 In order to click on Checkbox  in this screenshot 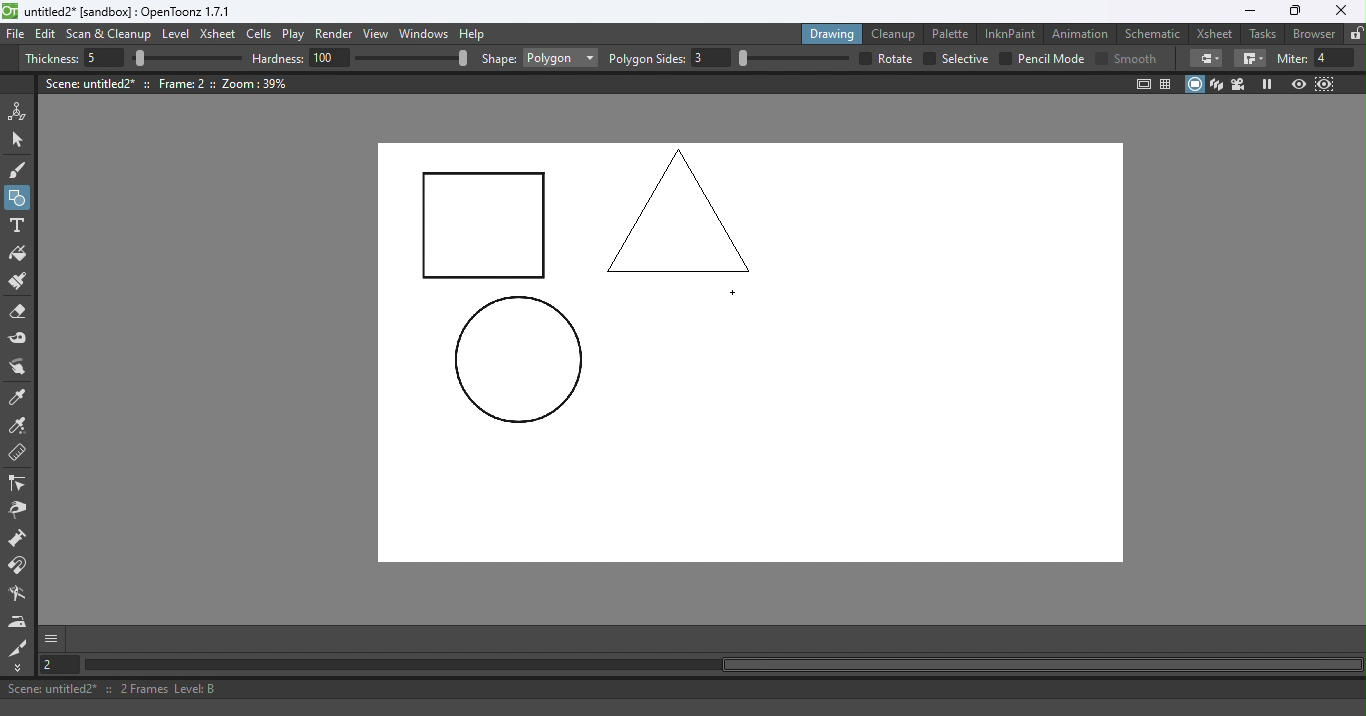, I will do `click(1101, 57)`.